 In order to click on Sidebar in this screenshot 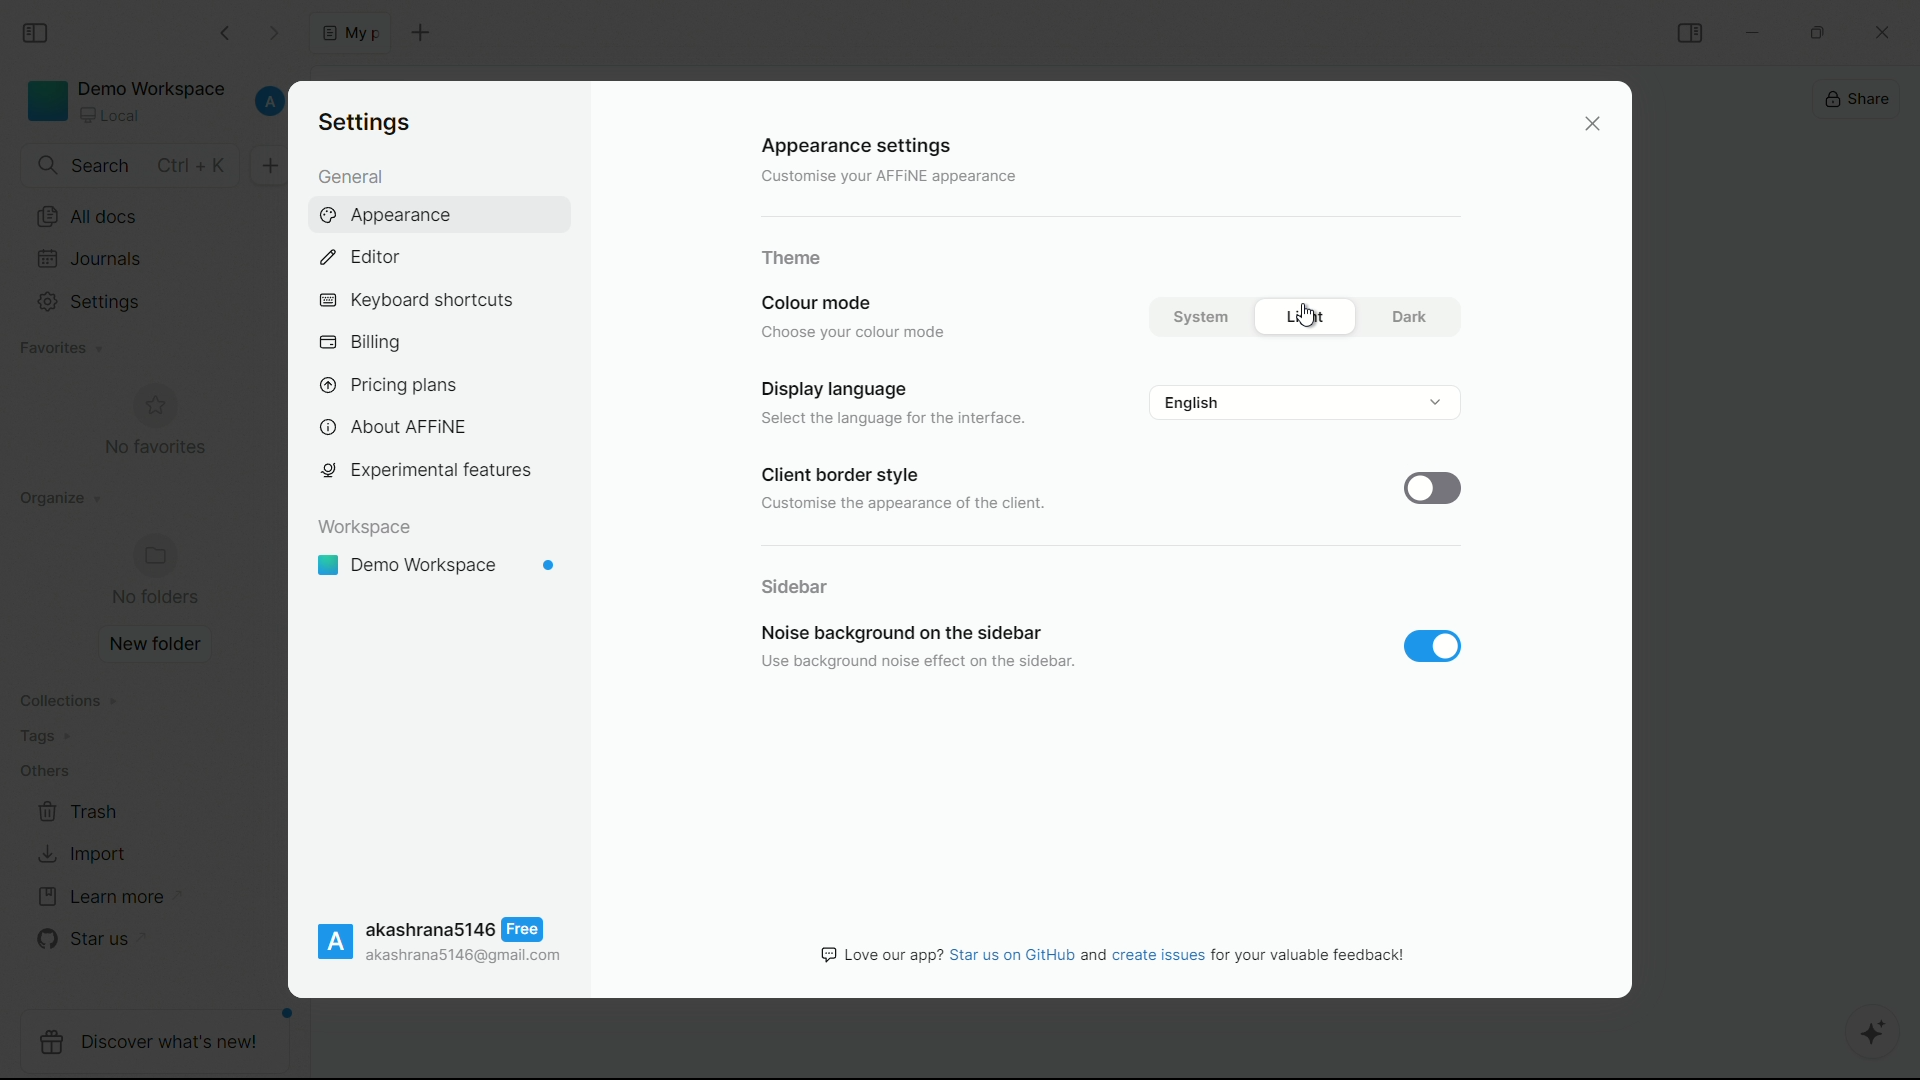, I will do `click(796, 585)`.